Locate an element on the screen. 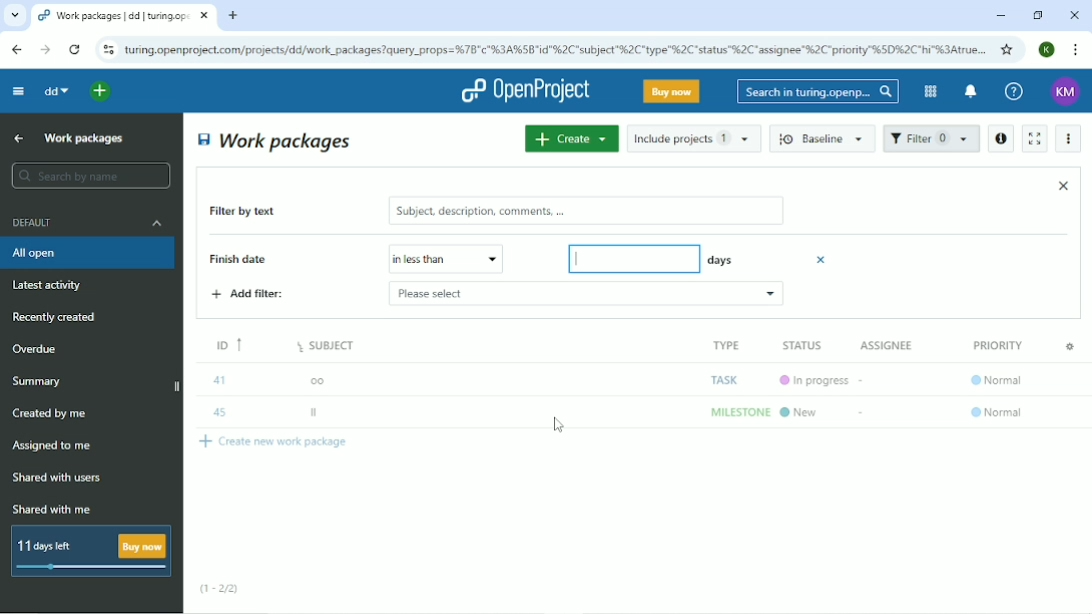 The image size is (1092, 614). Shared with users is located at coordinates (58, 478).